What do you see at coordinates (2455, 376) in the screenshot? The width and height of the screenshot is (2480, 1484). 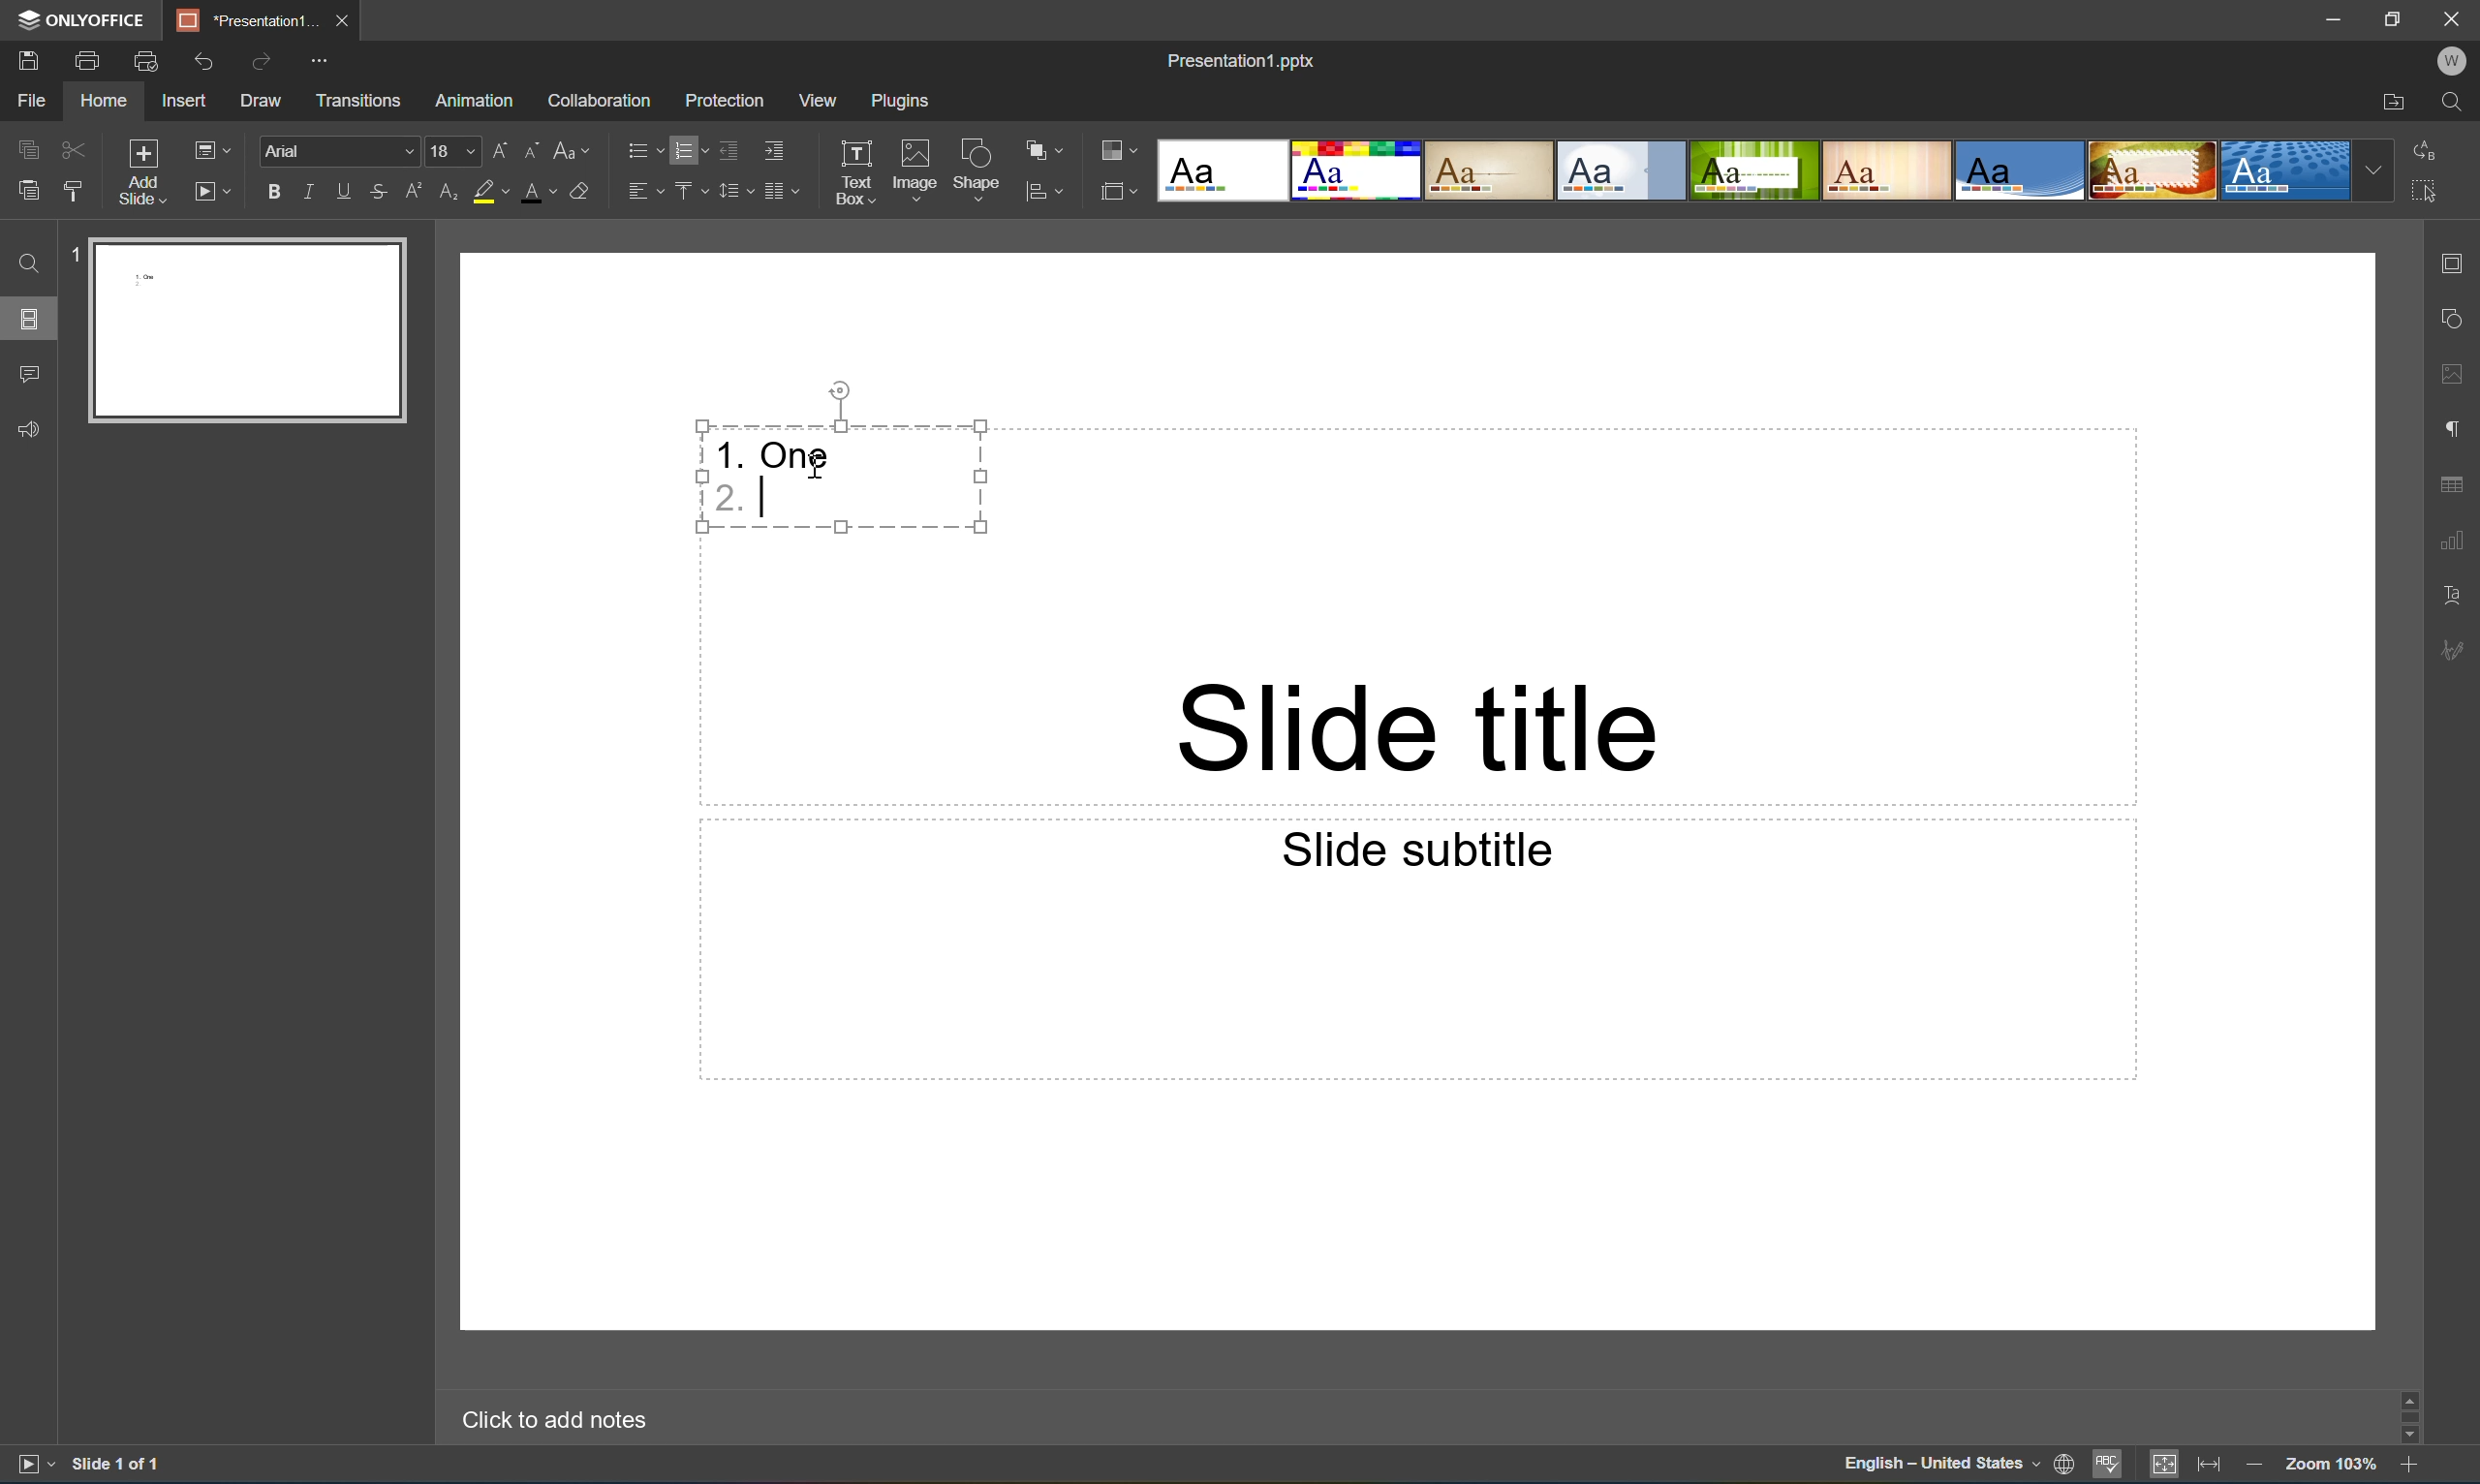 I see `Image settings` at bounding box center [2455, 376].